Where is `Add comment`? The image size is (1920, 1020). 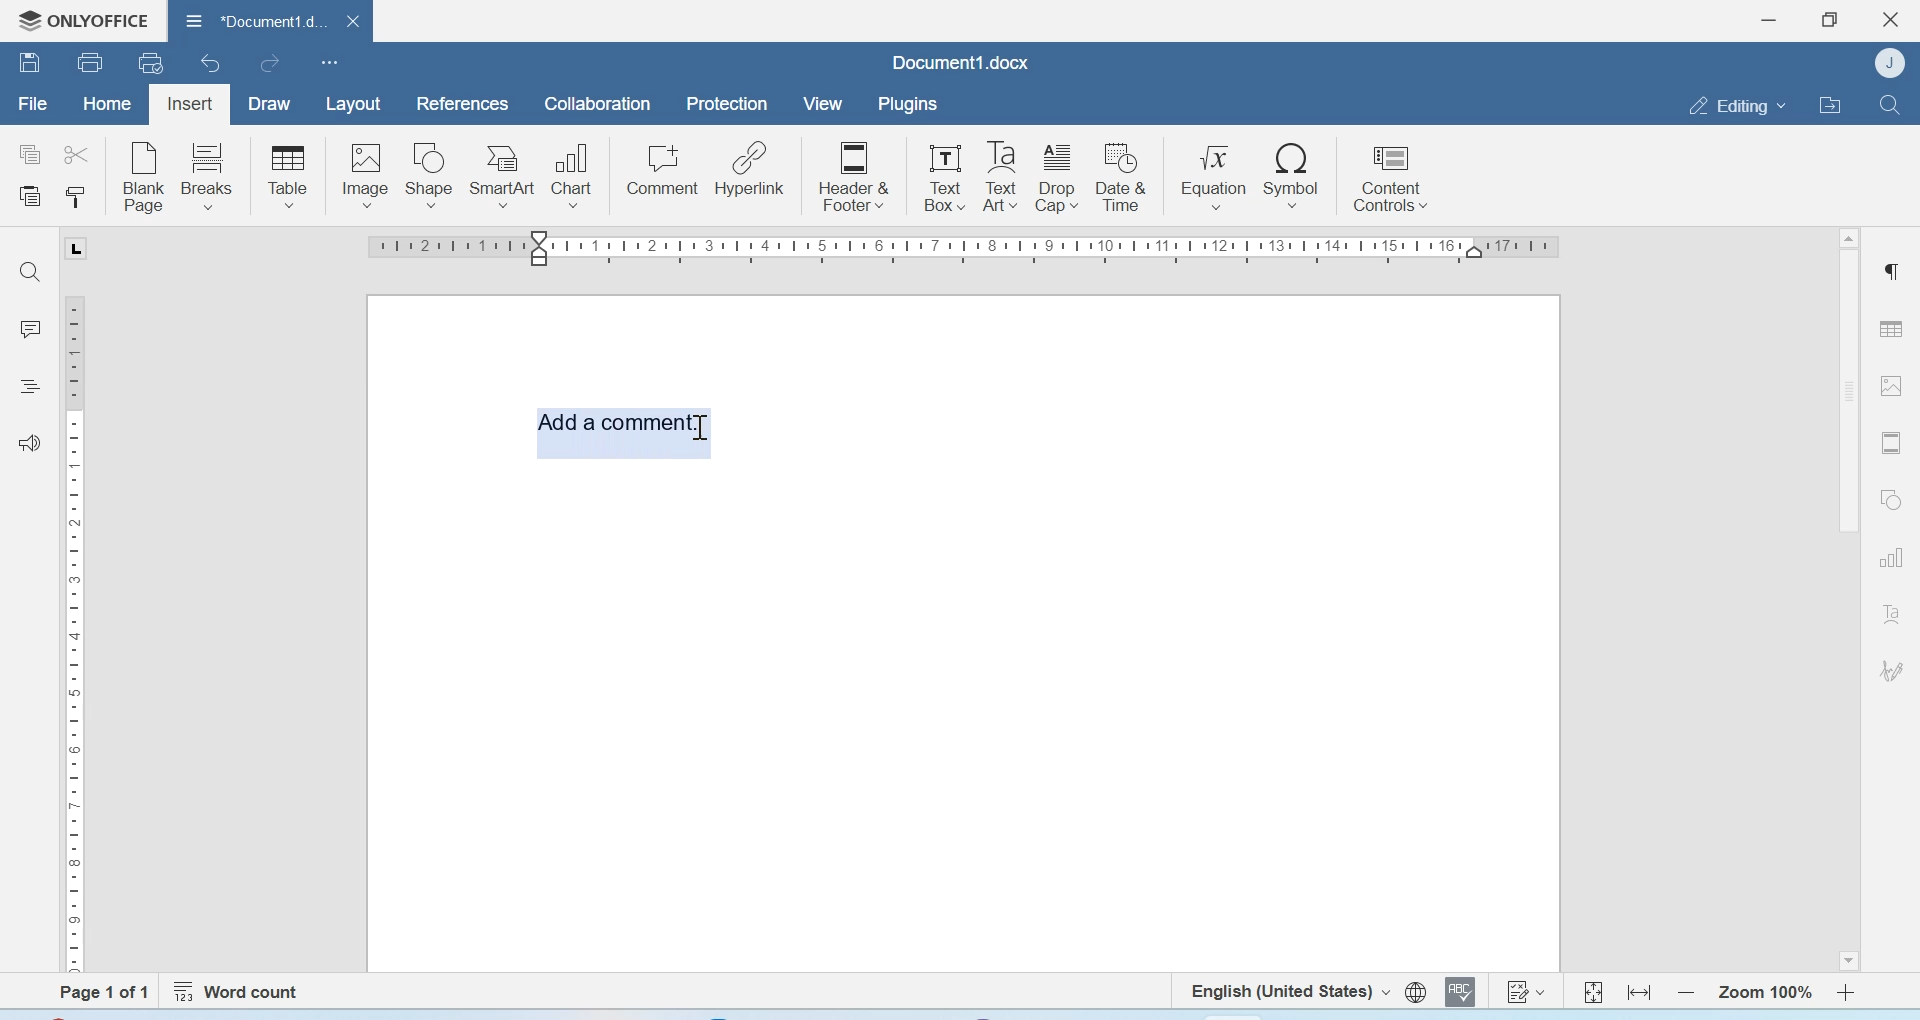 Add comment is located at coordinates (621, 420).